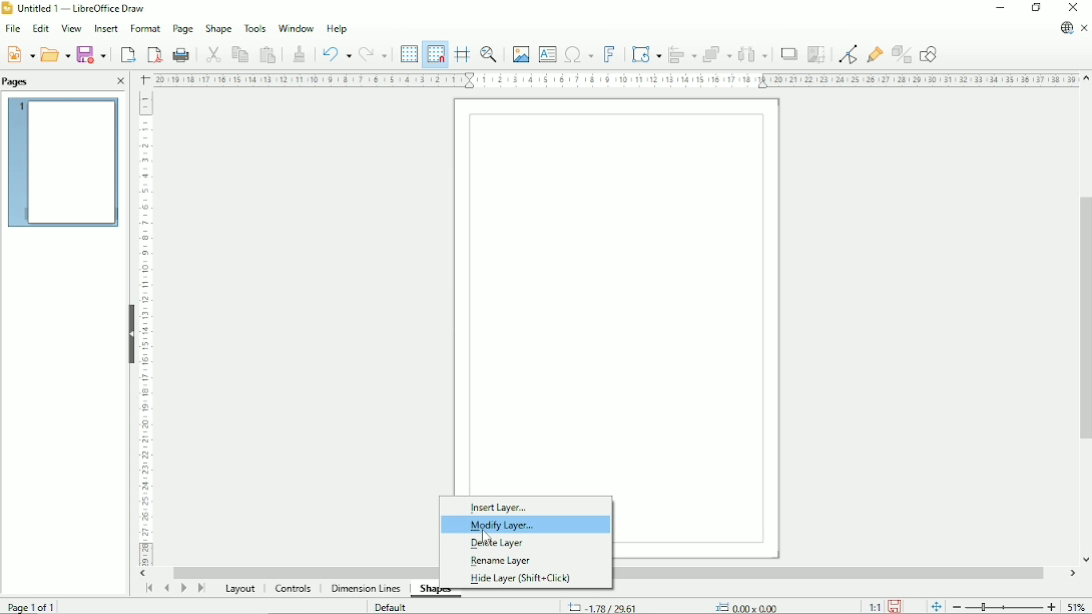 The height and width of the screenshot is (614, 1092). What do you see at coordinates (874, 606) in the screenshot?
I see `Scaling factor` at bounding box center [874, 606].